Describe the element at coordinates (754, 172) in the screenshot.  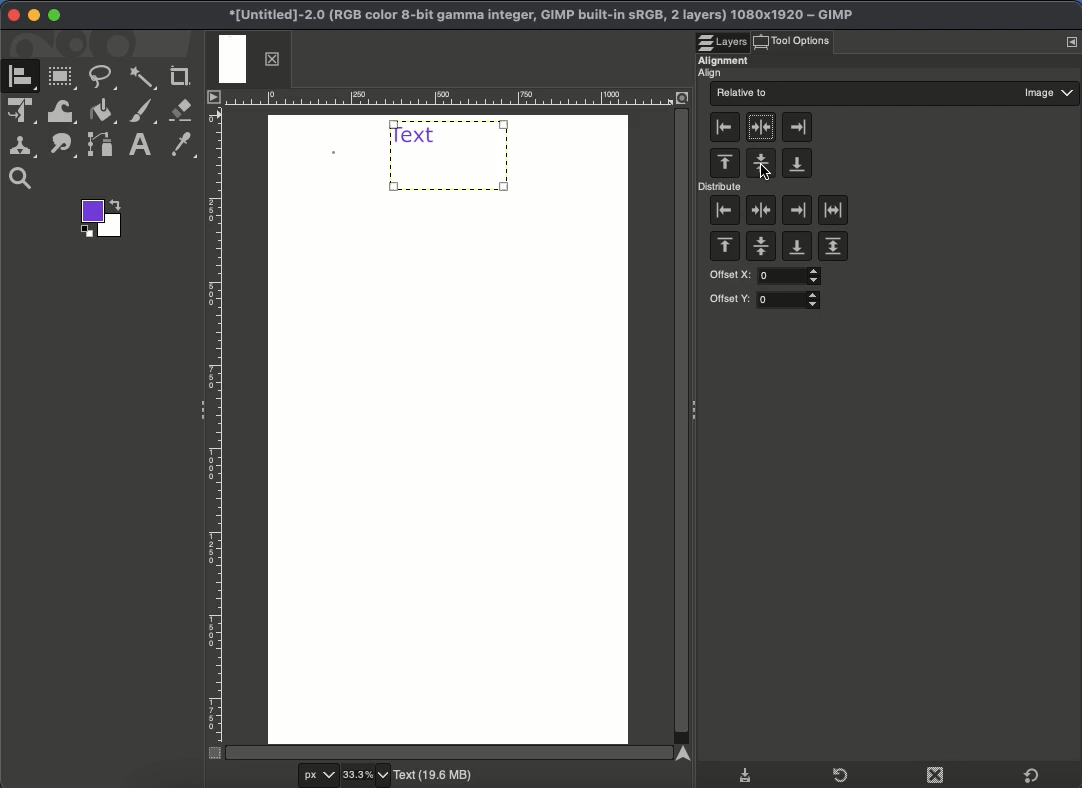
I see `cursor` at that location.